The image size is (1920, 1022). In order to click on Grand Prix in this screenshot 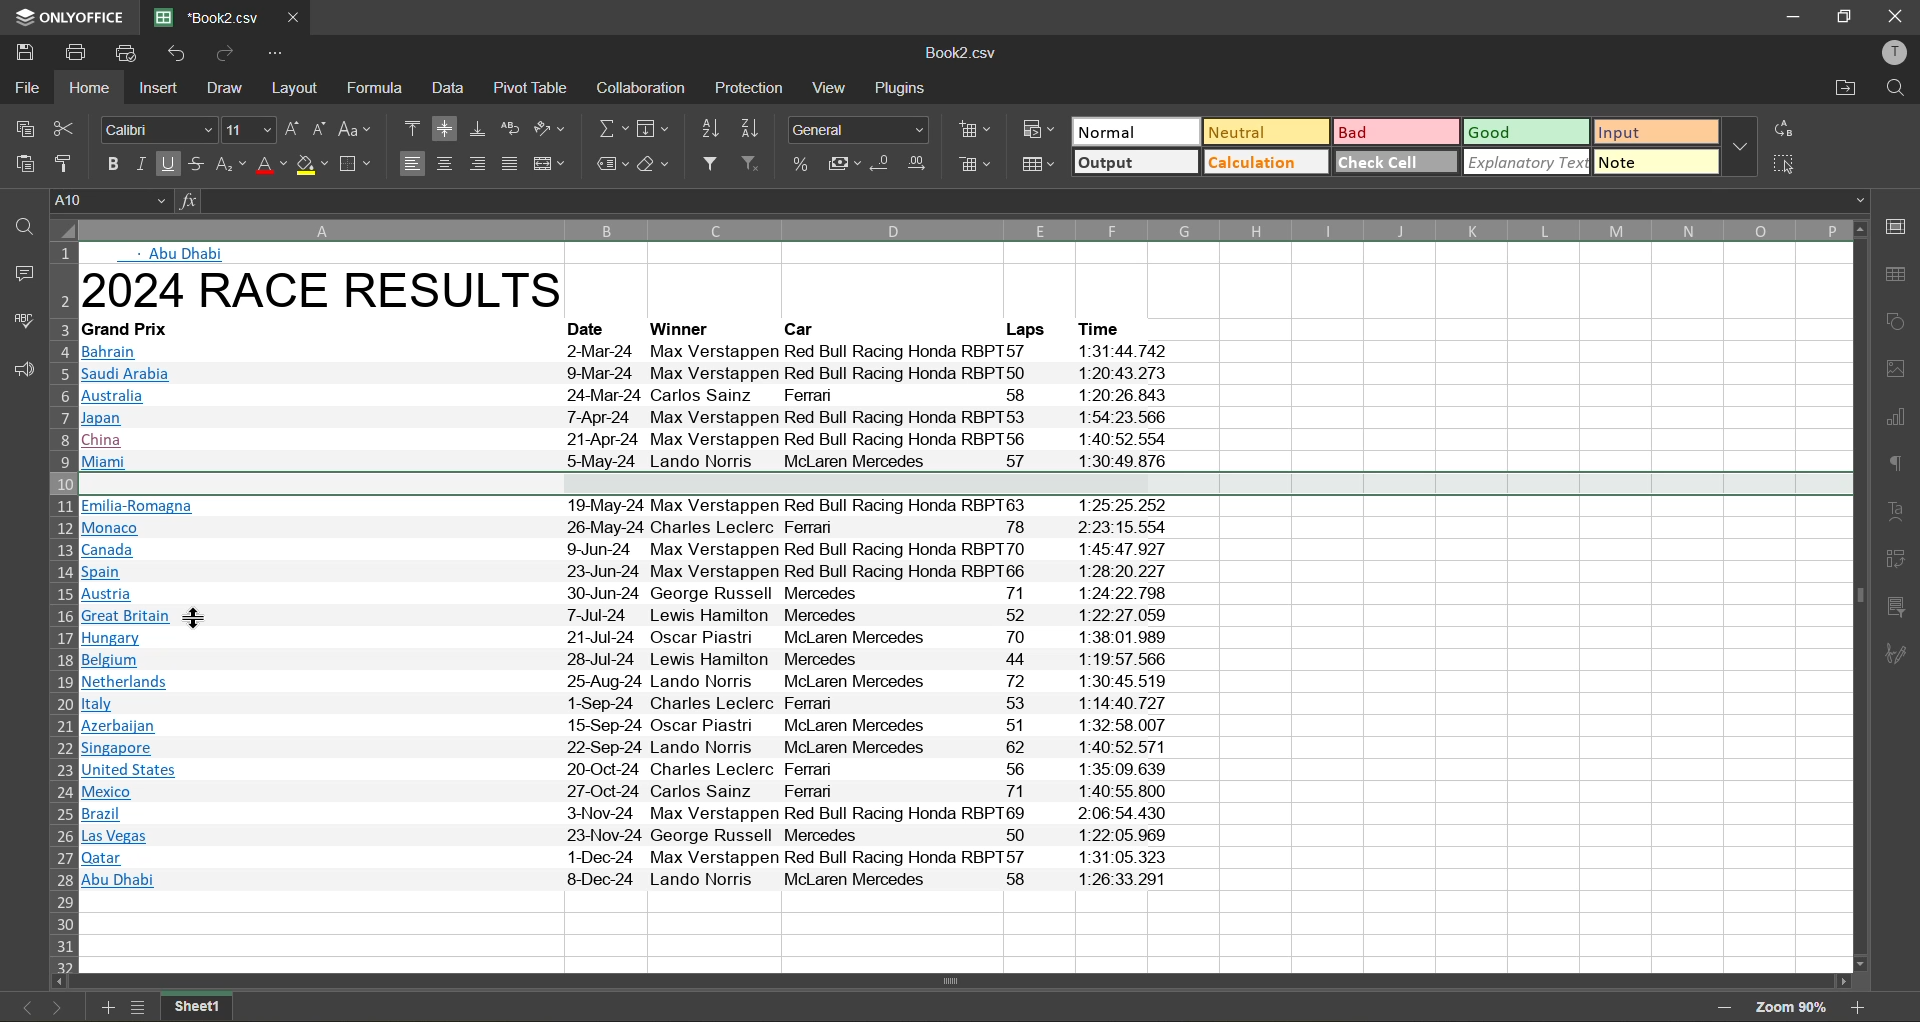, I will do `click(146, 328)`.